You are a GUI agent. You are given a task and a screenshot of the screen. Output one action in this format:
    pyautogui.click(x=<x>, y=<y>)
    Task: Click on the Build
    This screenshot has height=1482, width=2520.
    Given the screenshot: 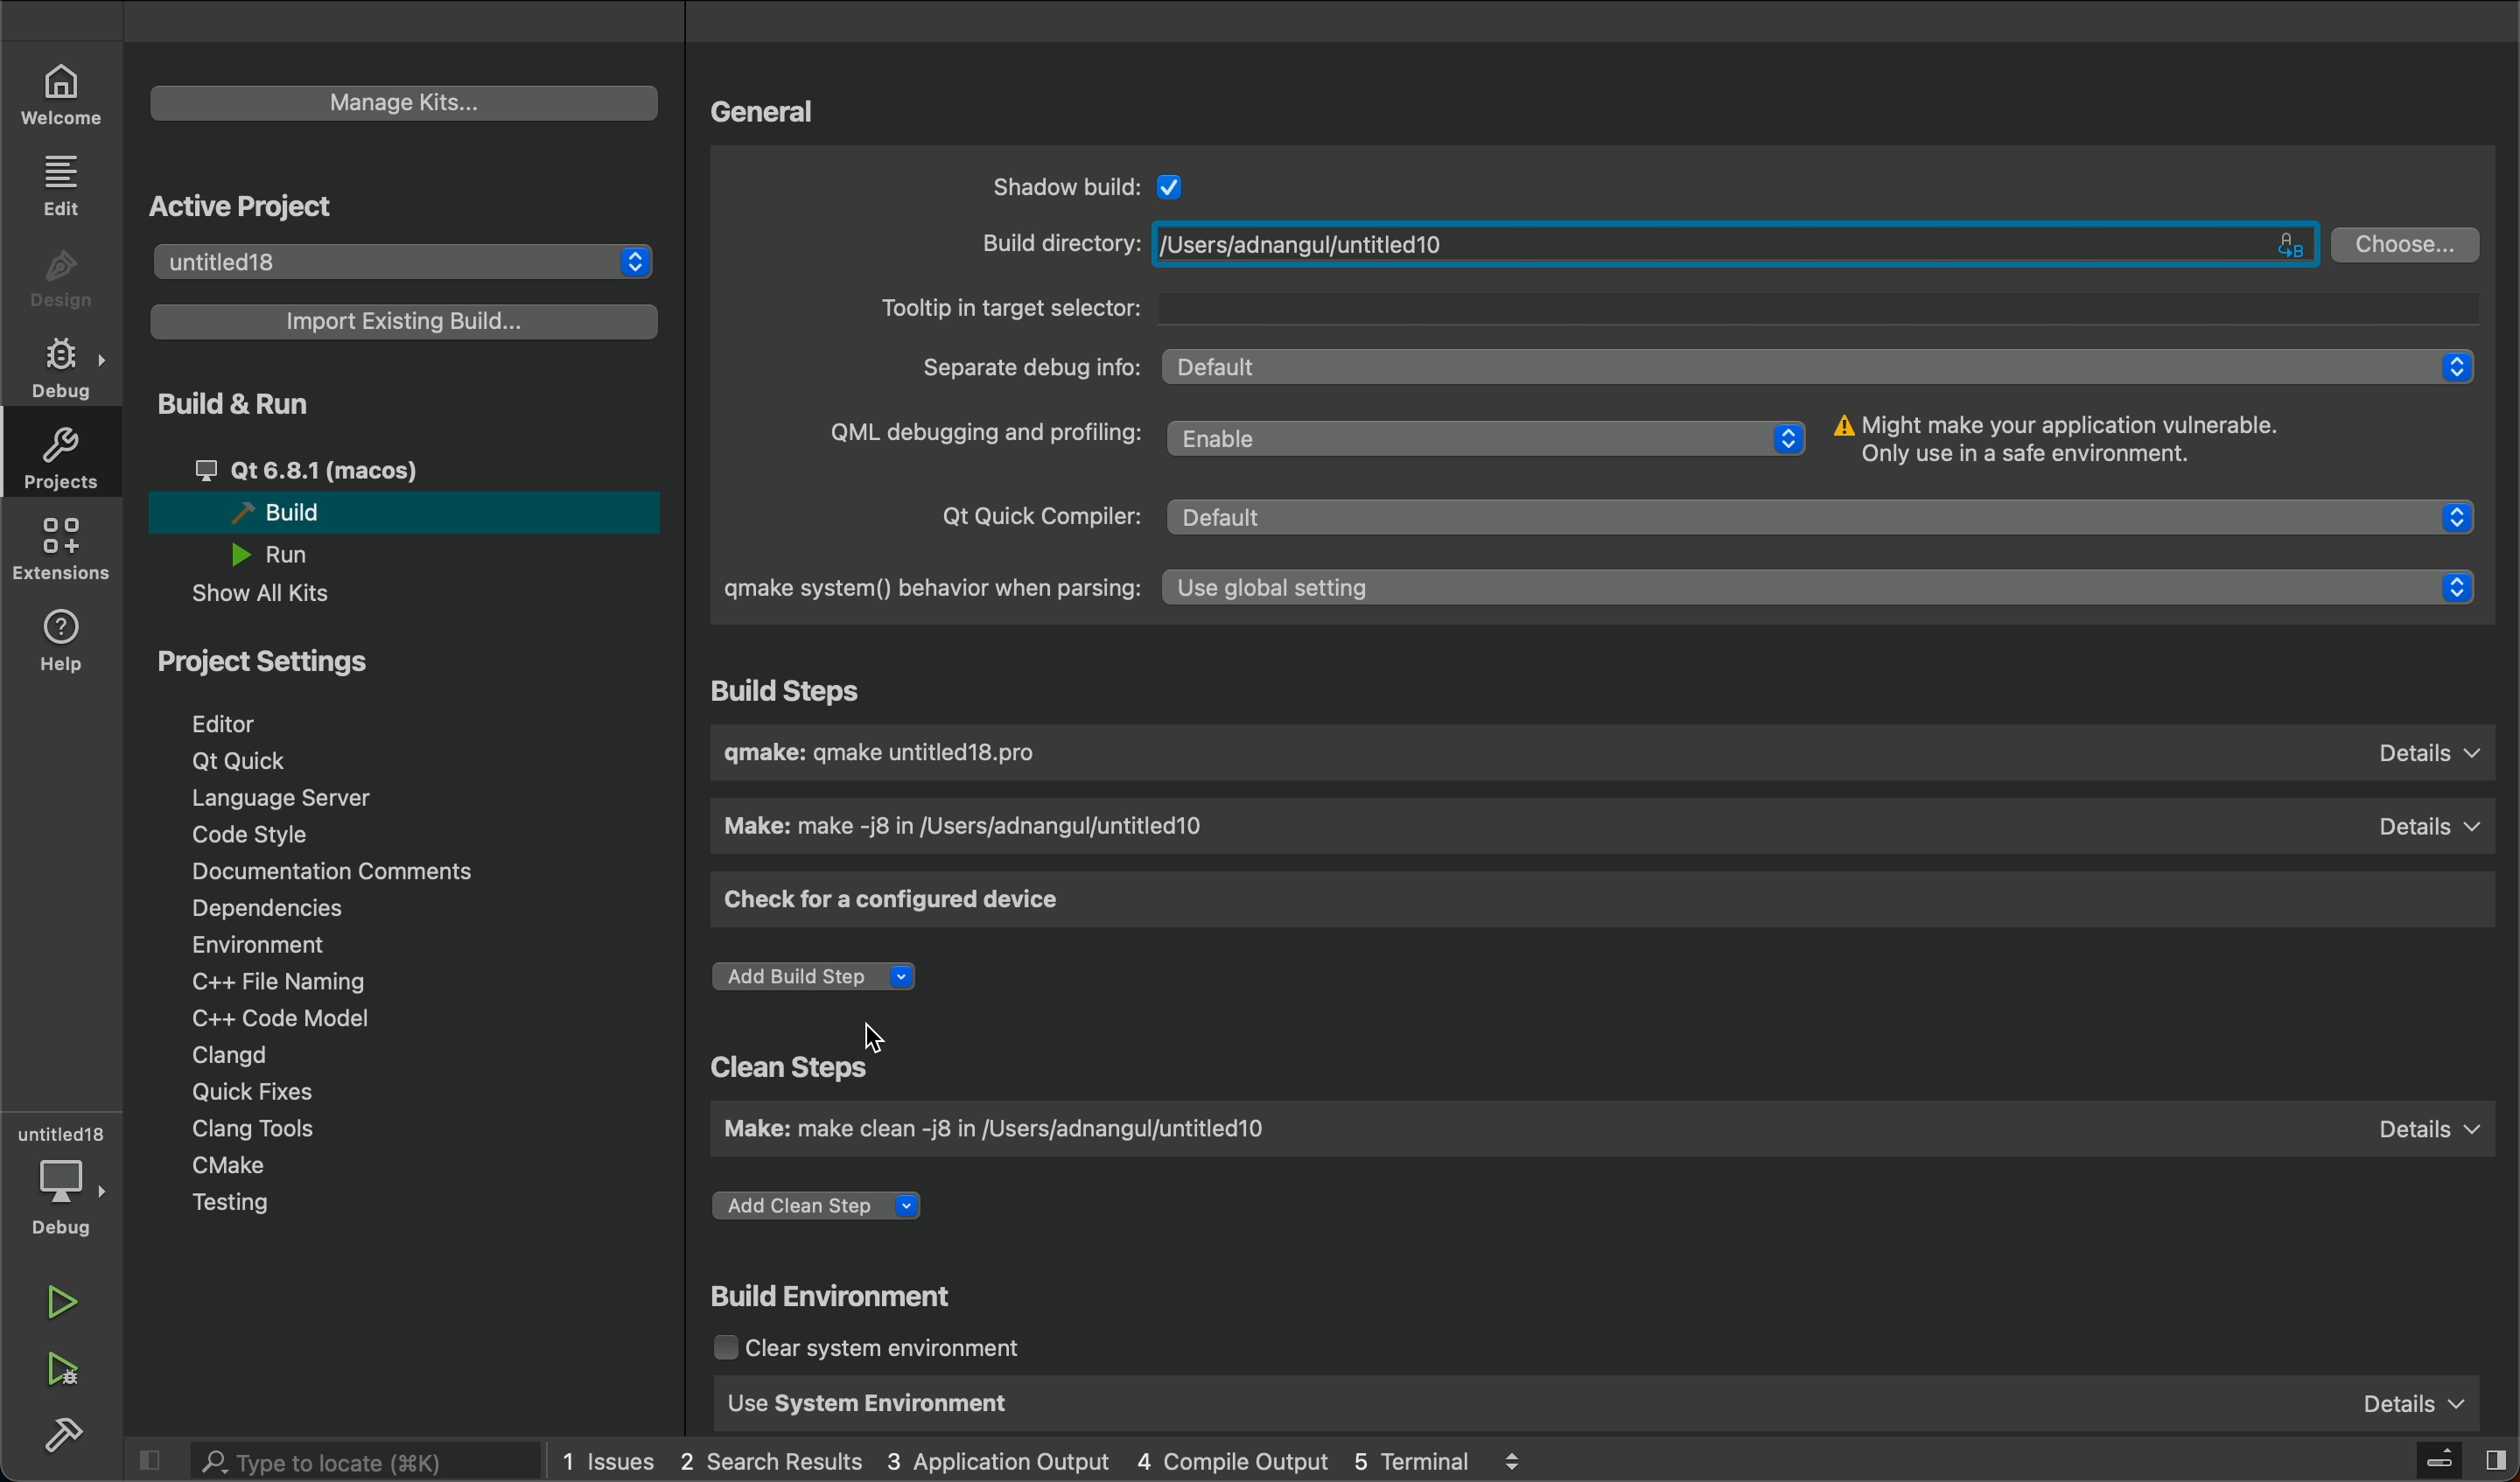 What is the action you would take?
    pyautogui.click(x=271, y=513)
    